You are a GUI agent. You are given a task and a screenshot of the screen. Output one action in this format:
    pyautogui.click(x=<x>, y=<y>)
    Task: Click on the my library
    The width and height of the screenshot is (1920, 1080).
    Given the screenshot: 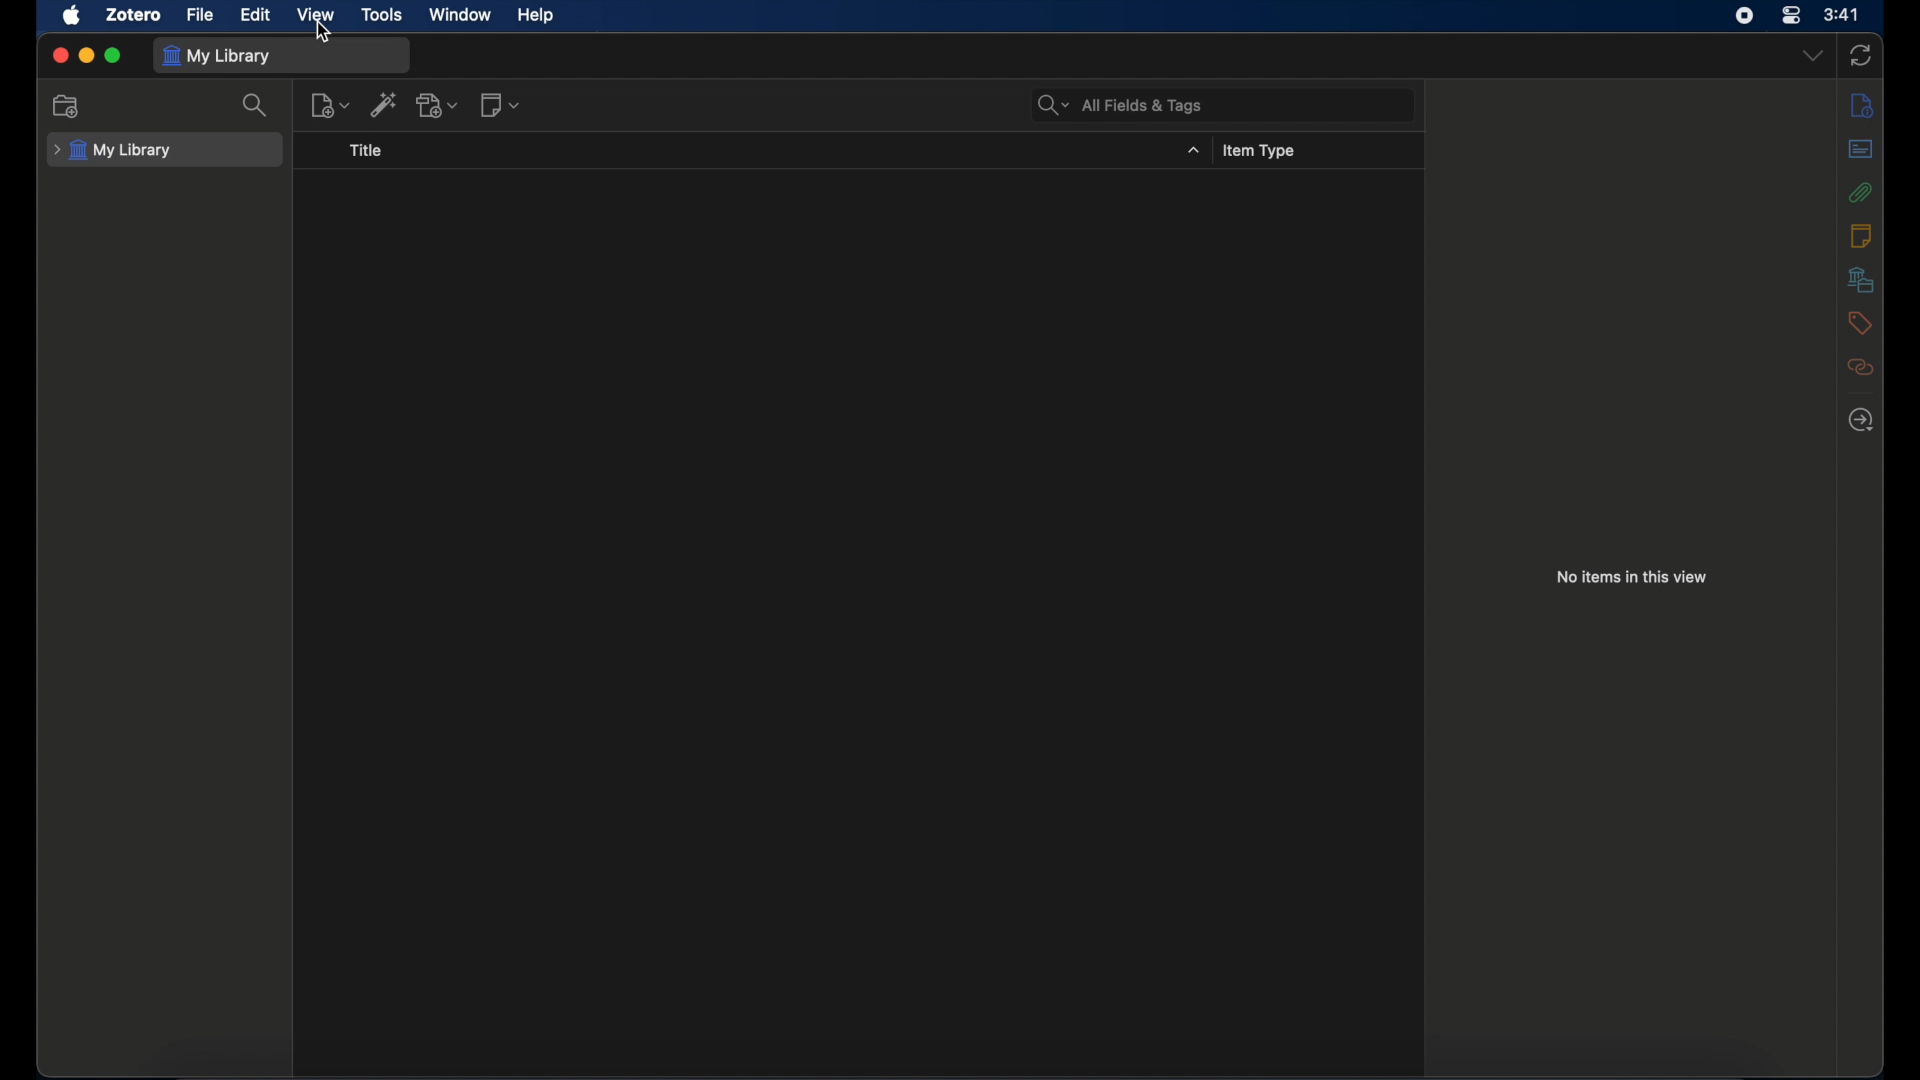 What is the action you would take?
    pyautogui.click(x=112, y=150)
    